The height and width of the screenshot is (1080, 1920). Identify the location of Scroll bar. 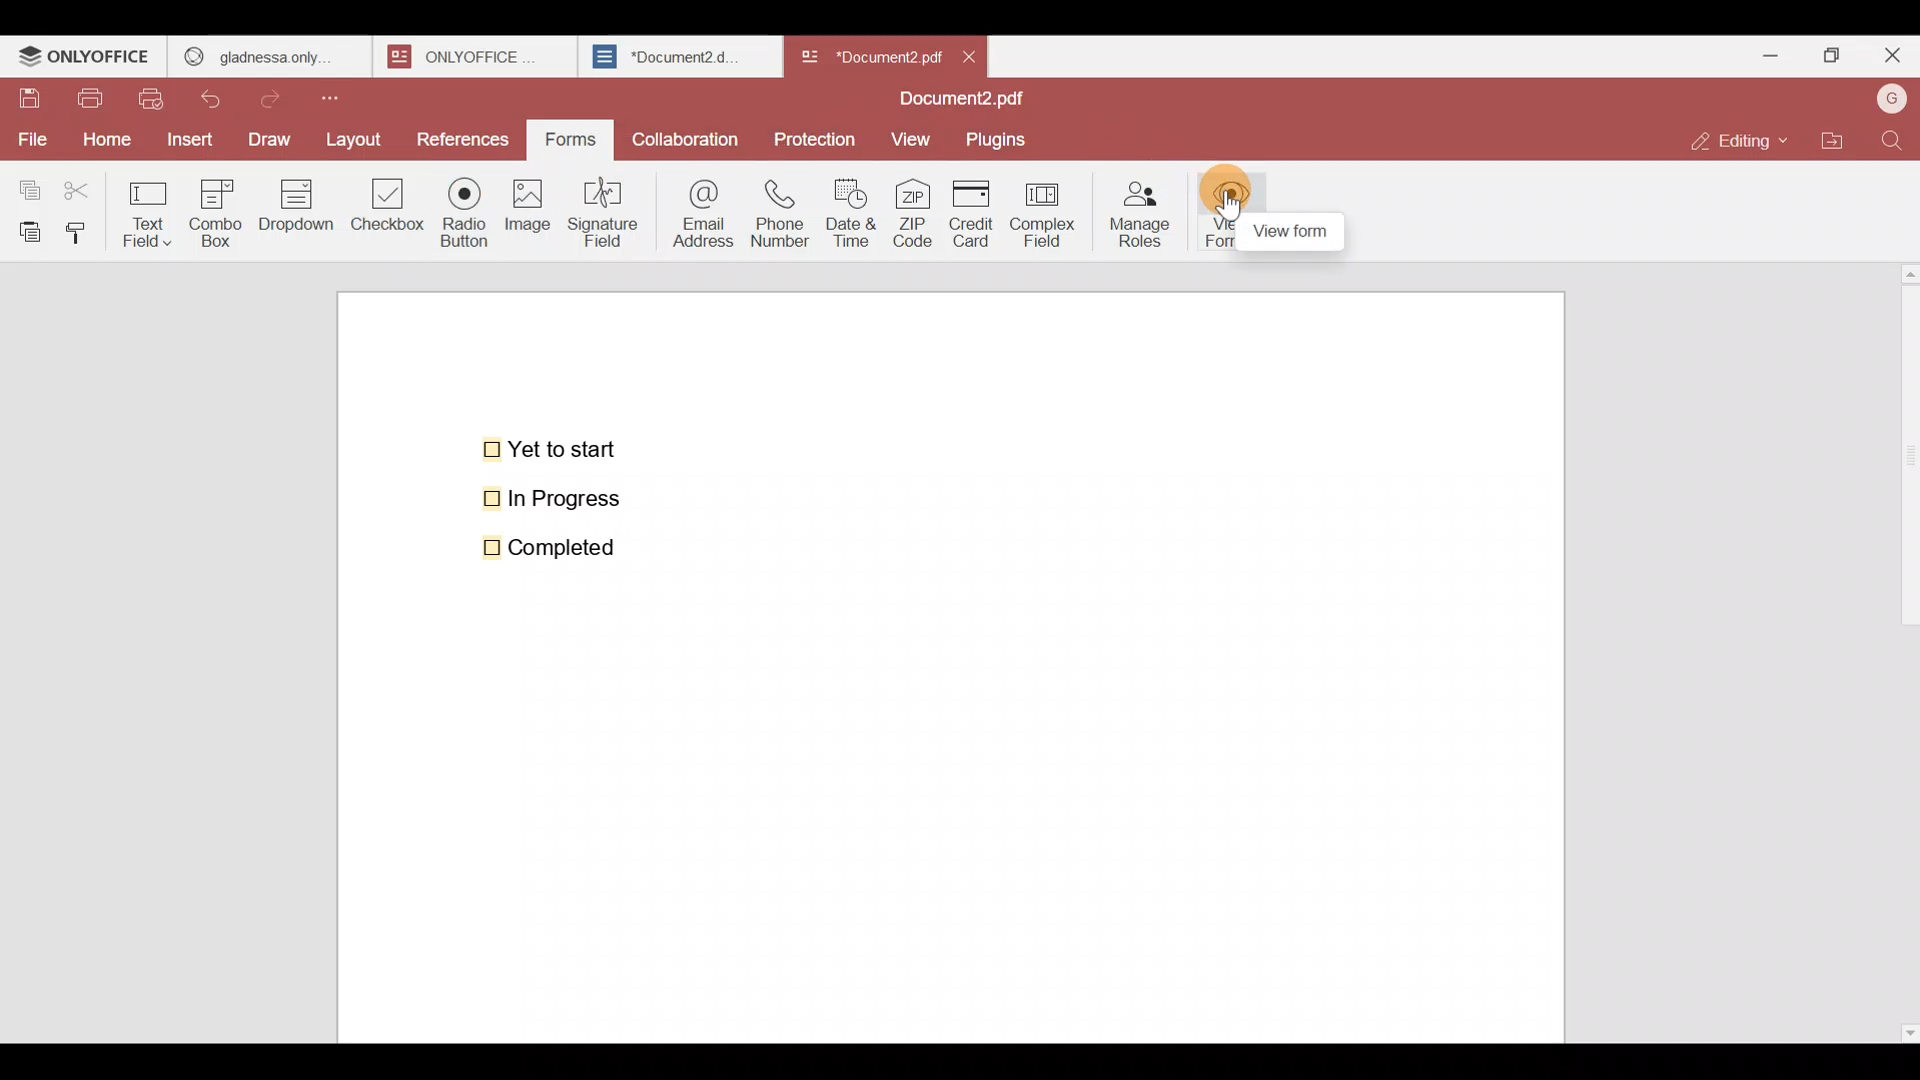
(1903, 648).